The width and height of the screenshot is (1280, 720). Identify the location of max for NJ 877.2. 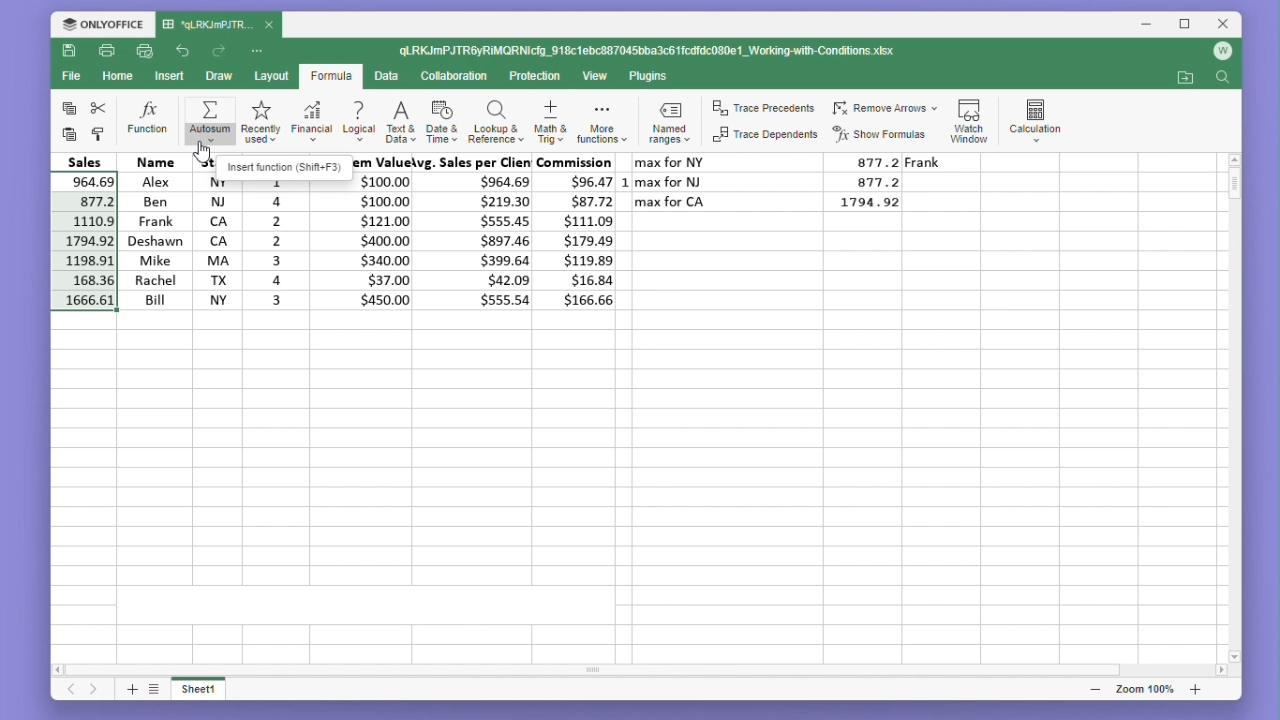
(770, 181).